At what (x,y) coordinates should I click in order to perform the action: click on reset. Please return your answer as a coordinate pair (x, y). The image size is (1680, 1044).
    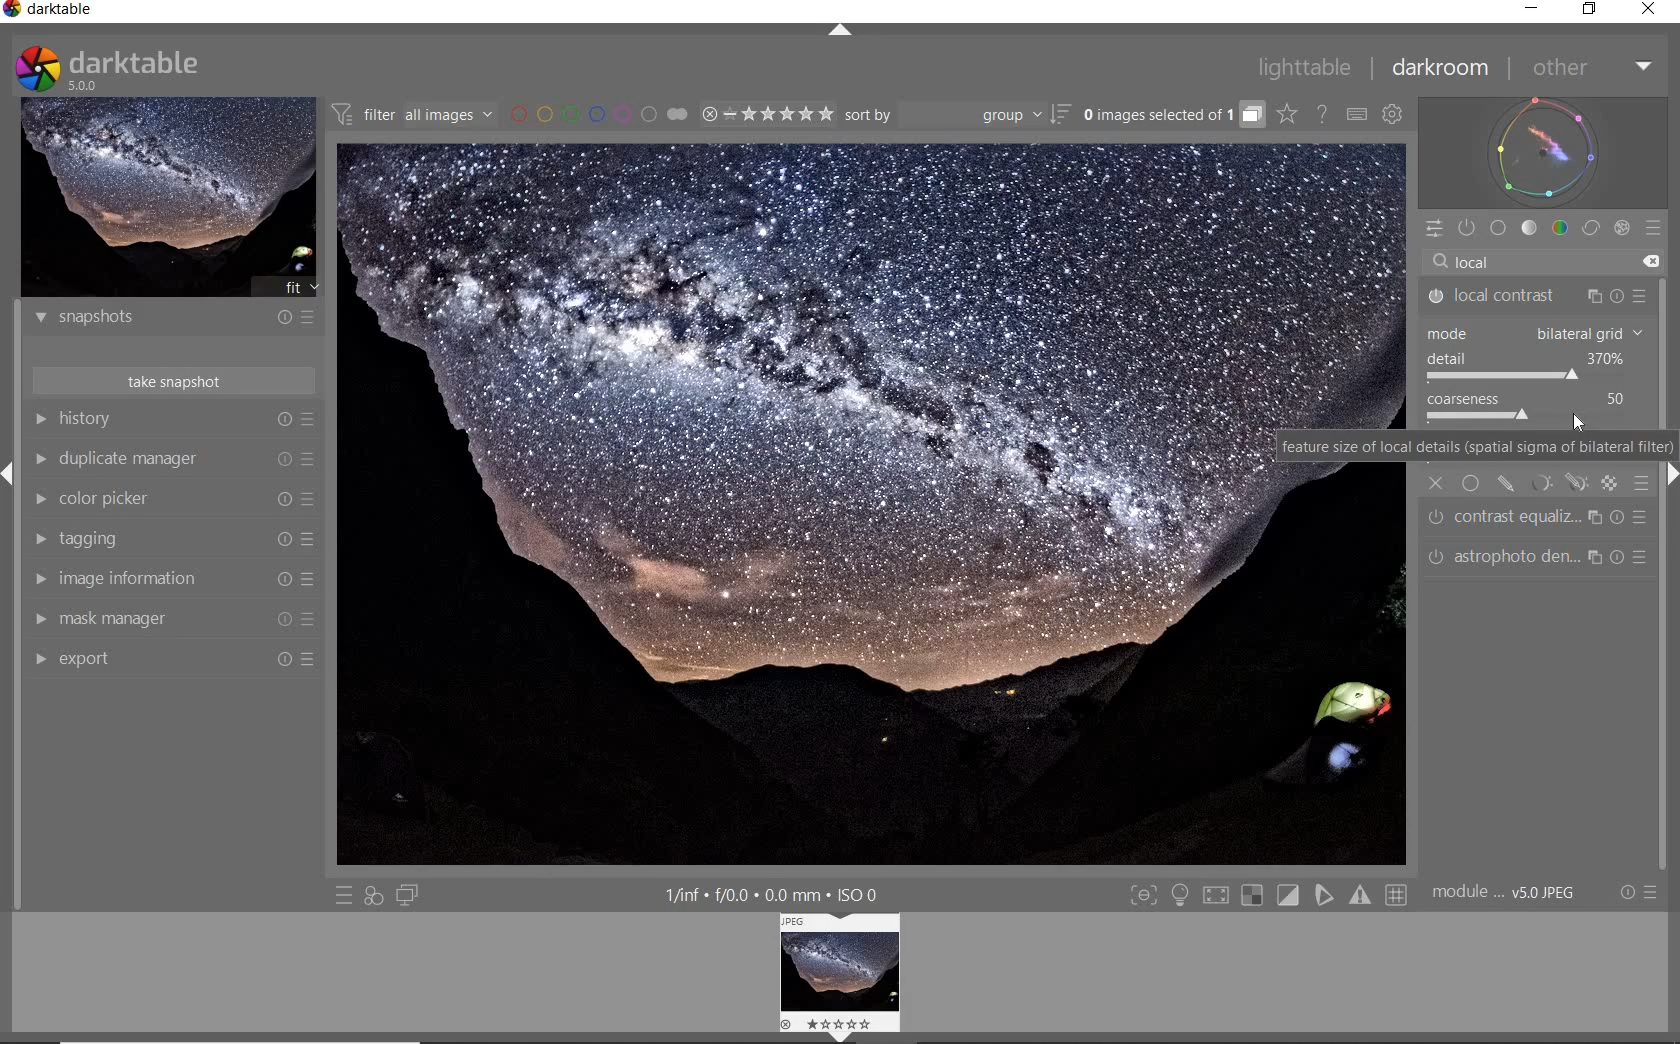
    Looking at the image, I should click on (282, 319).